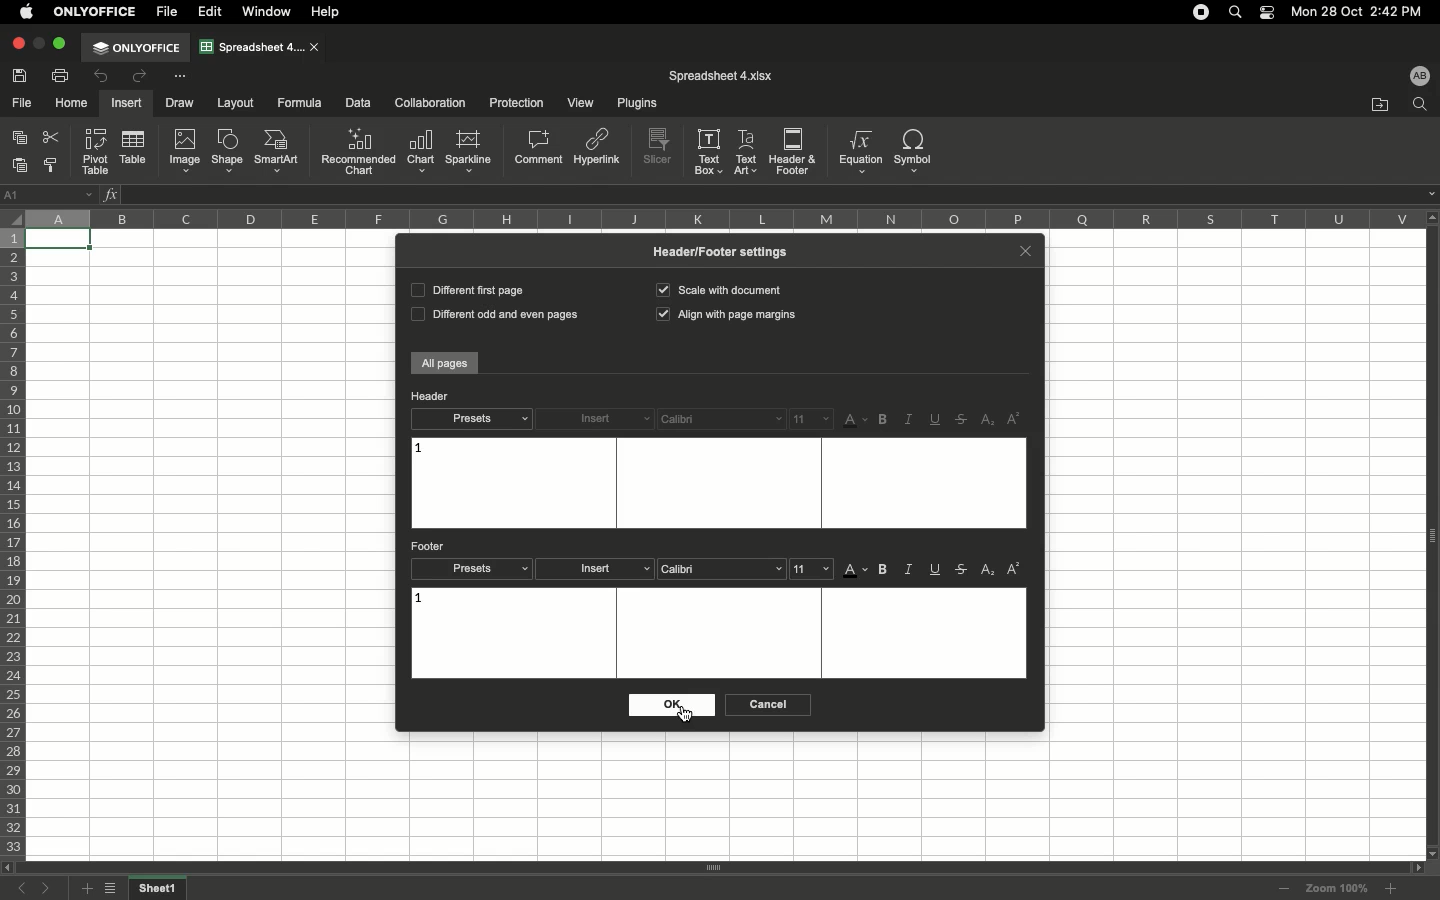  Describe the element at coordinates (885, 420) in the screenshot. I see `Bold` at that location.